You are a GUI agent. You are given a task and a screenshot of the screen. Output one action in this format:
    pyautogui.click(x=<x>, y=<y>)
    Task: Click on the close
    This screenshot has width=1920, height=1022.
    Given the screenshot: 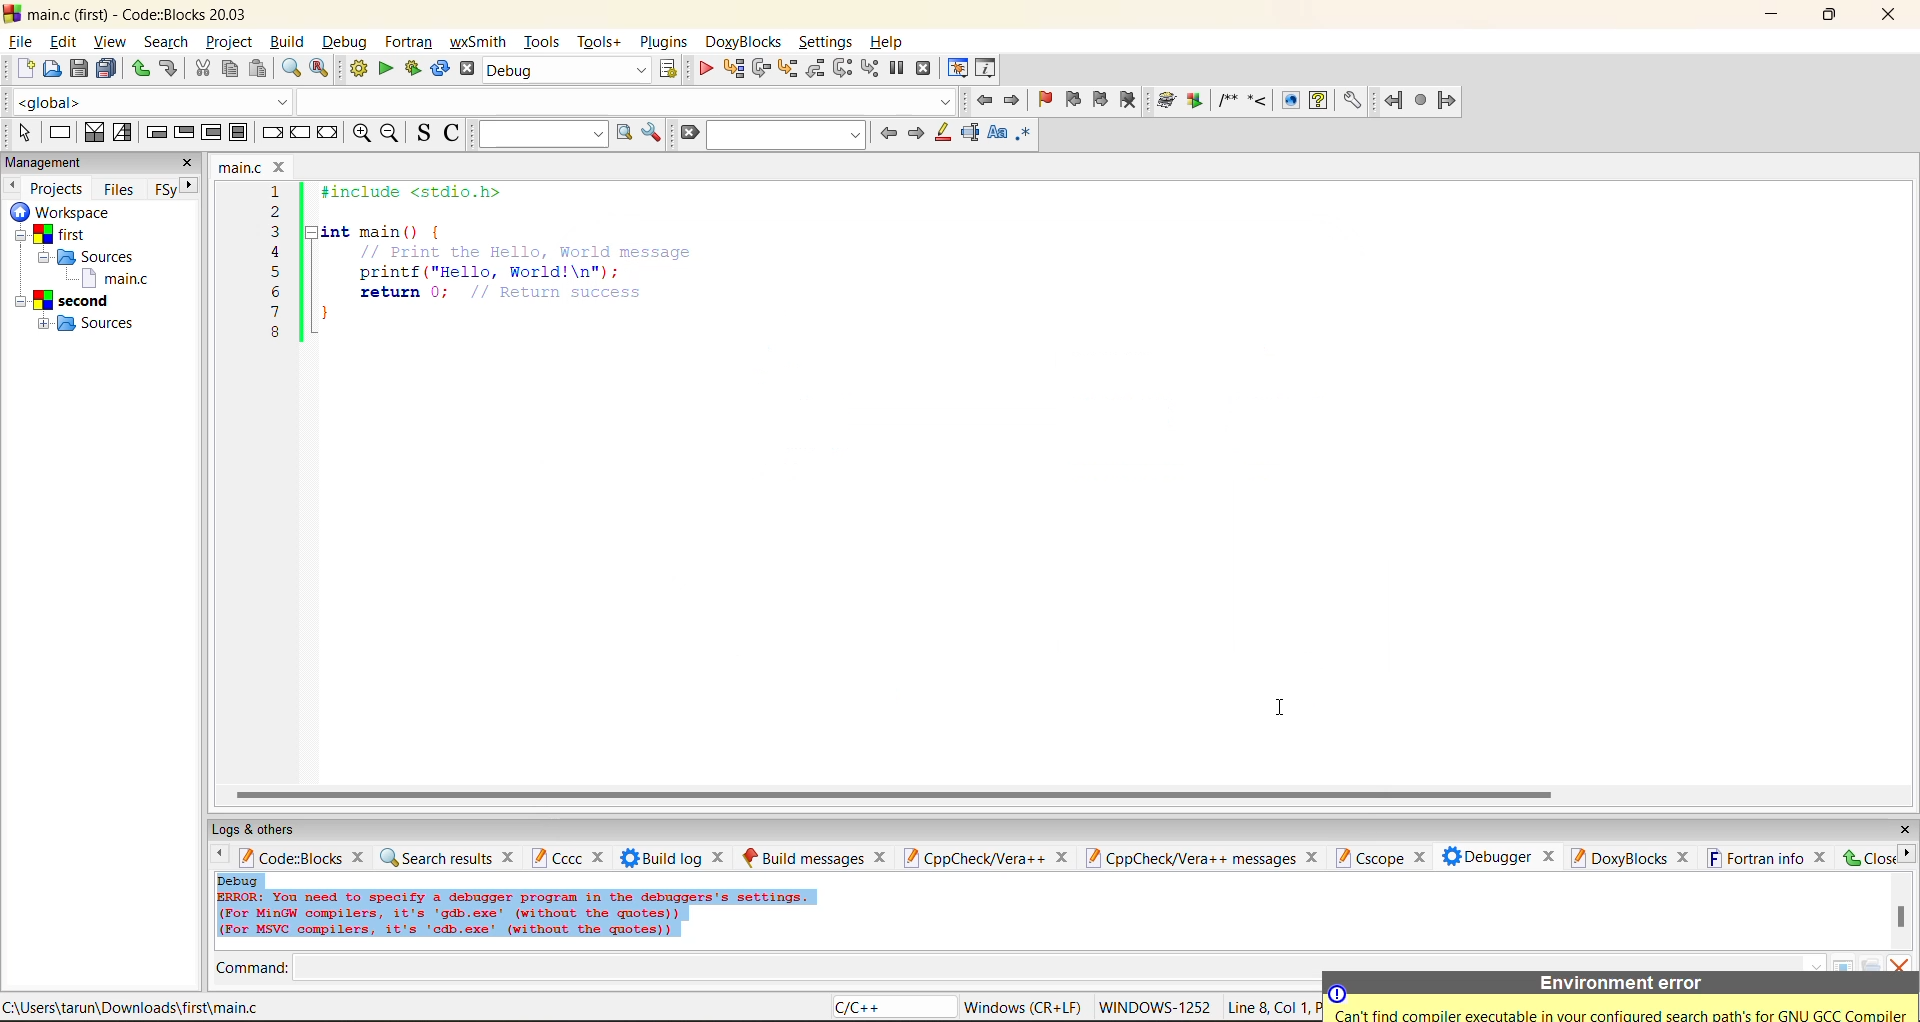 What is the action you would take?
    pyautogui.click(x=282, y=167)
    